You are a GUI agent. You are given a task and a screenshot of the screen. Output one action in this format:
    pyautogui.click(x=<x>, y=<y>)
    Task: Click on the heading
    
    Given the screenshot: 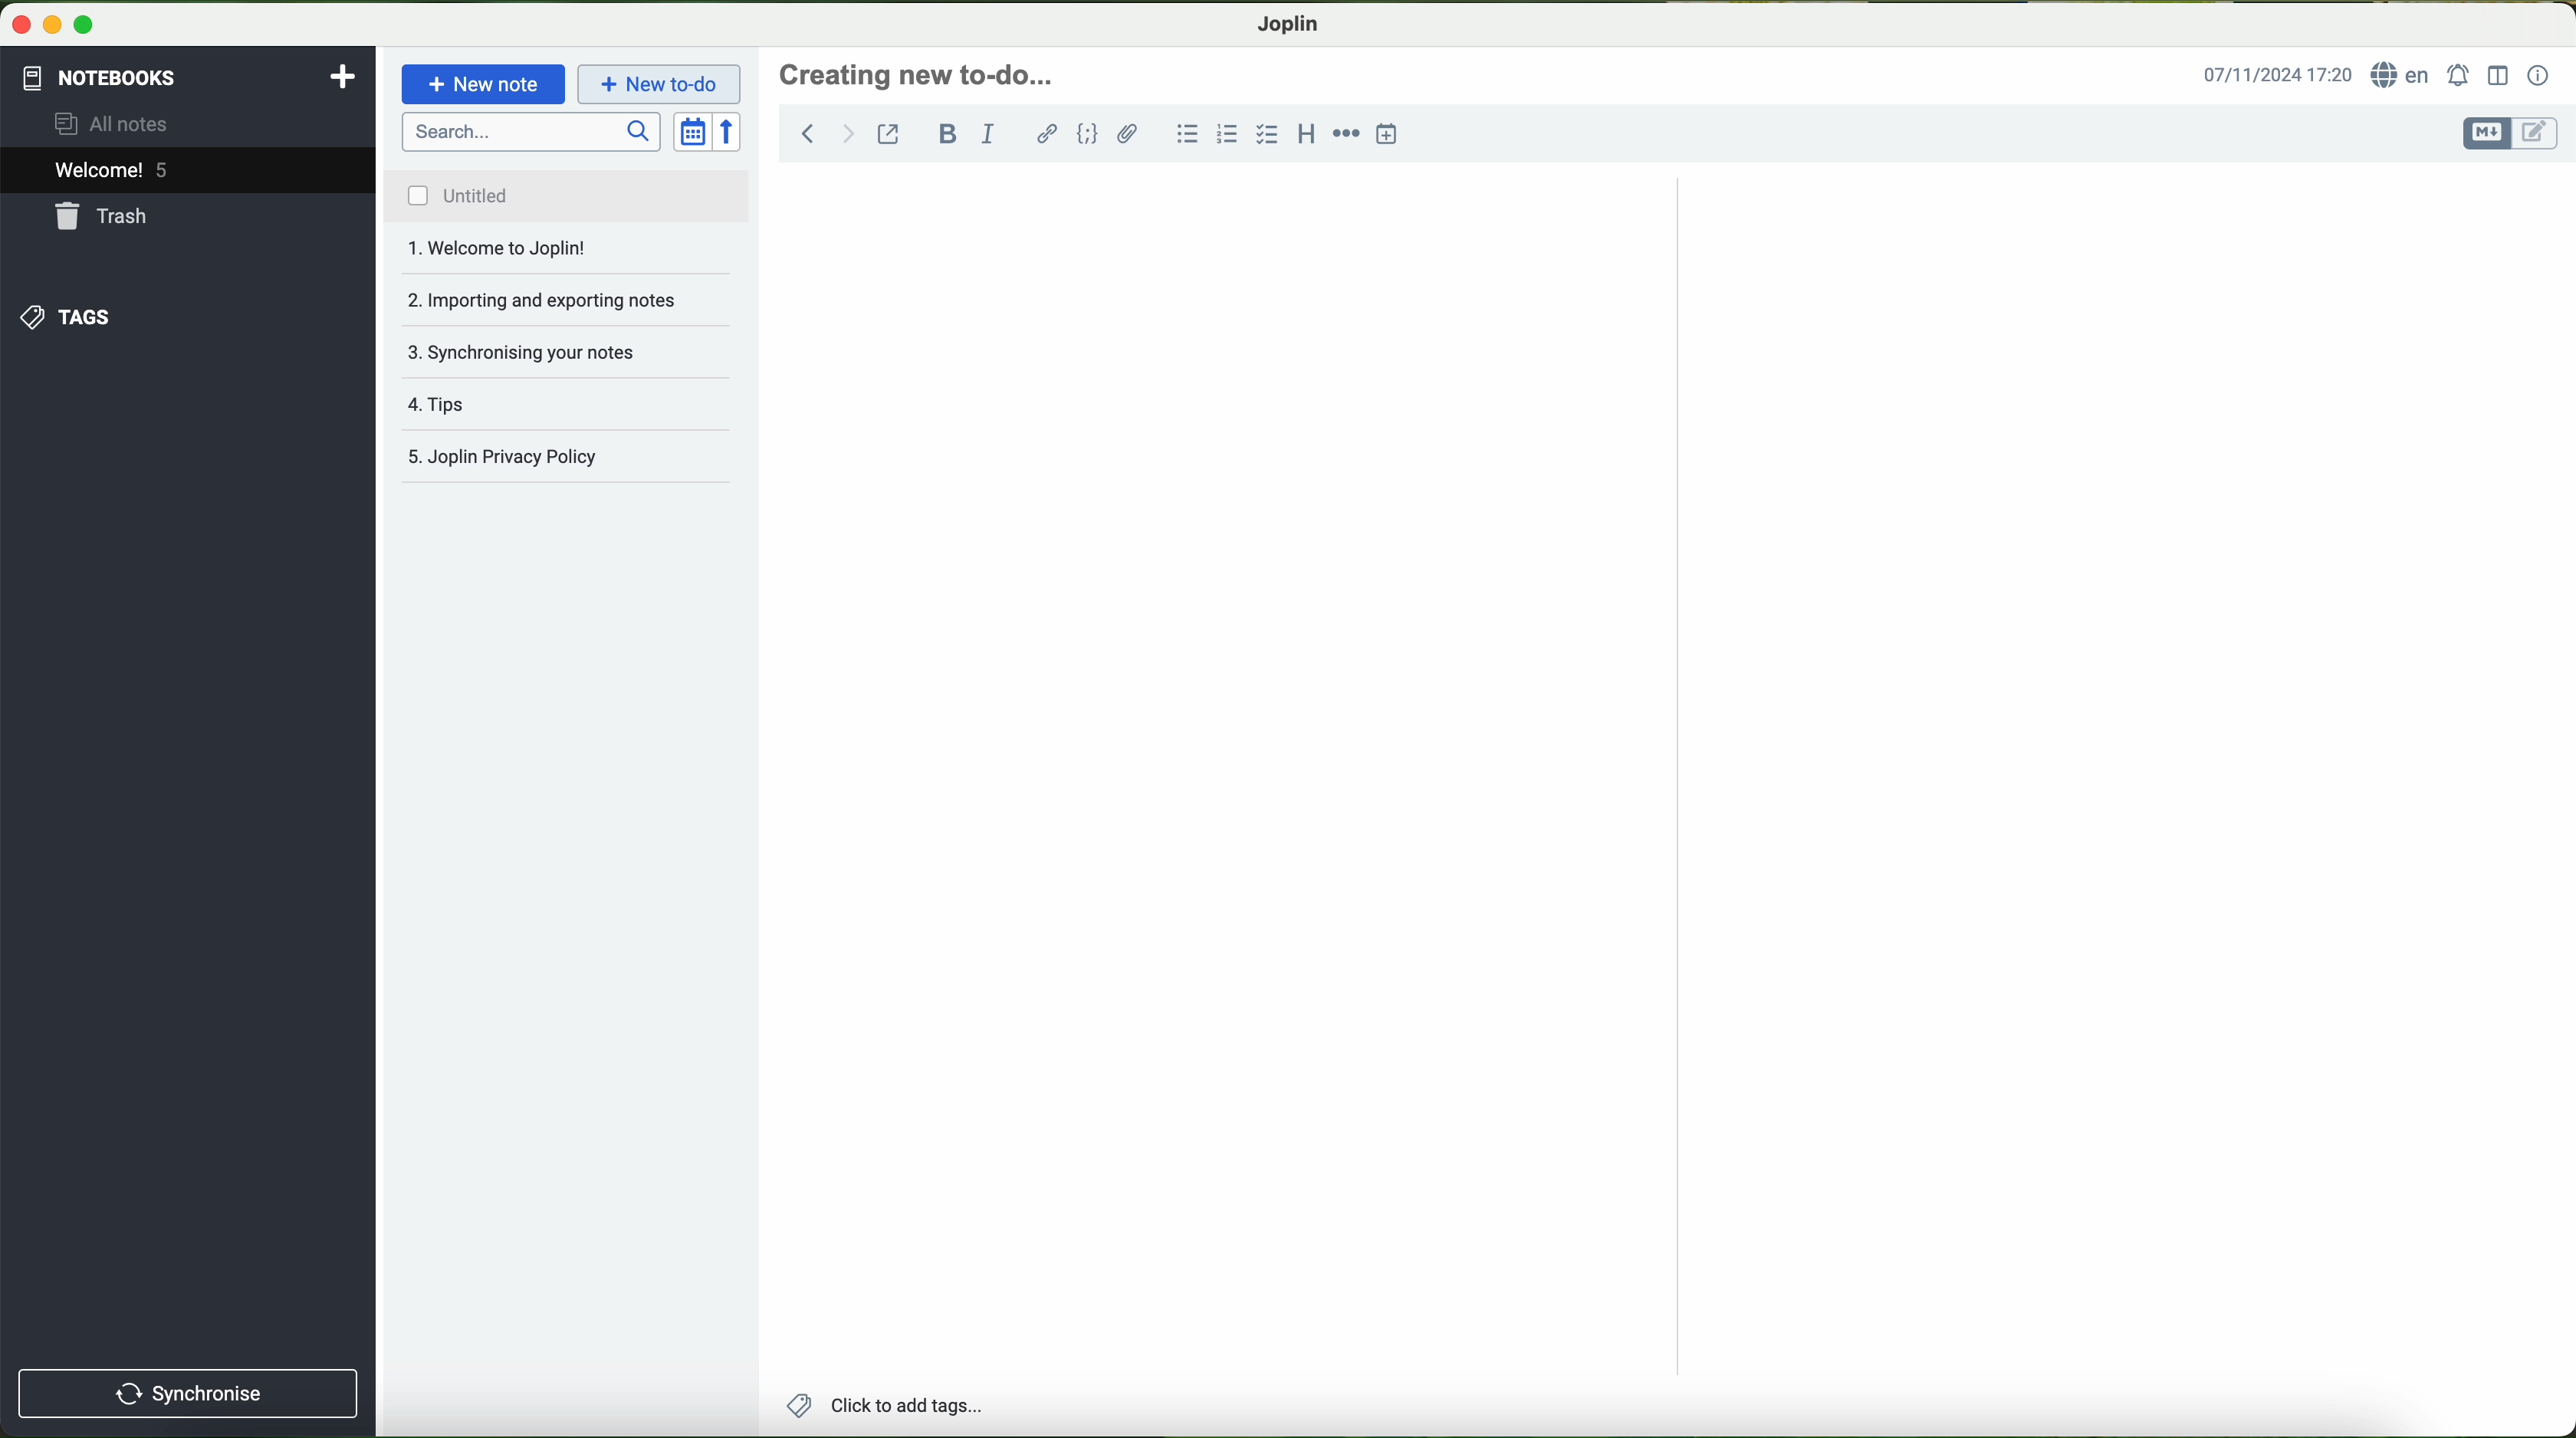 What is the action you would take?
    pyautogui.click(x=921, y=74)
    